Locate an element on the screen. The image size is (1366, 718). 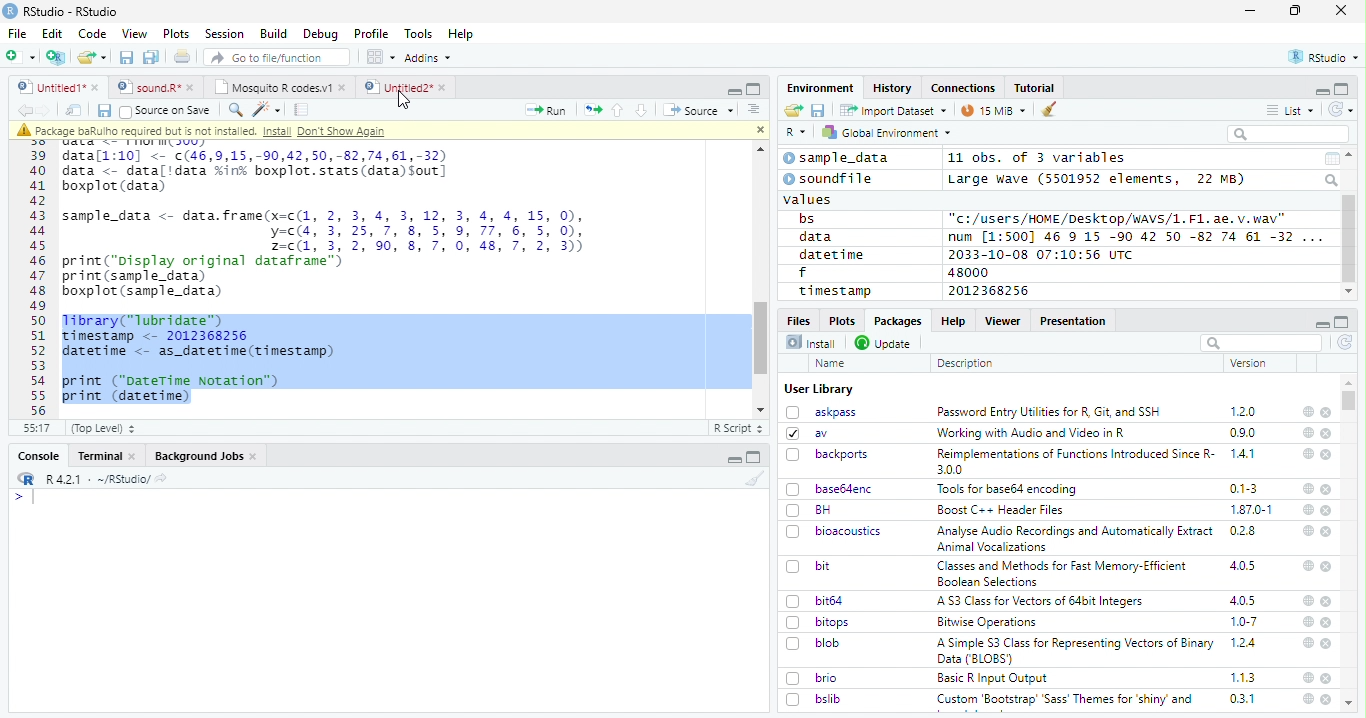
bitops is located at coordinates (819, 622).